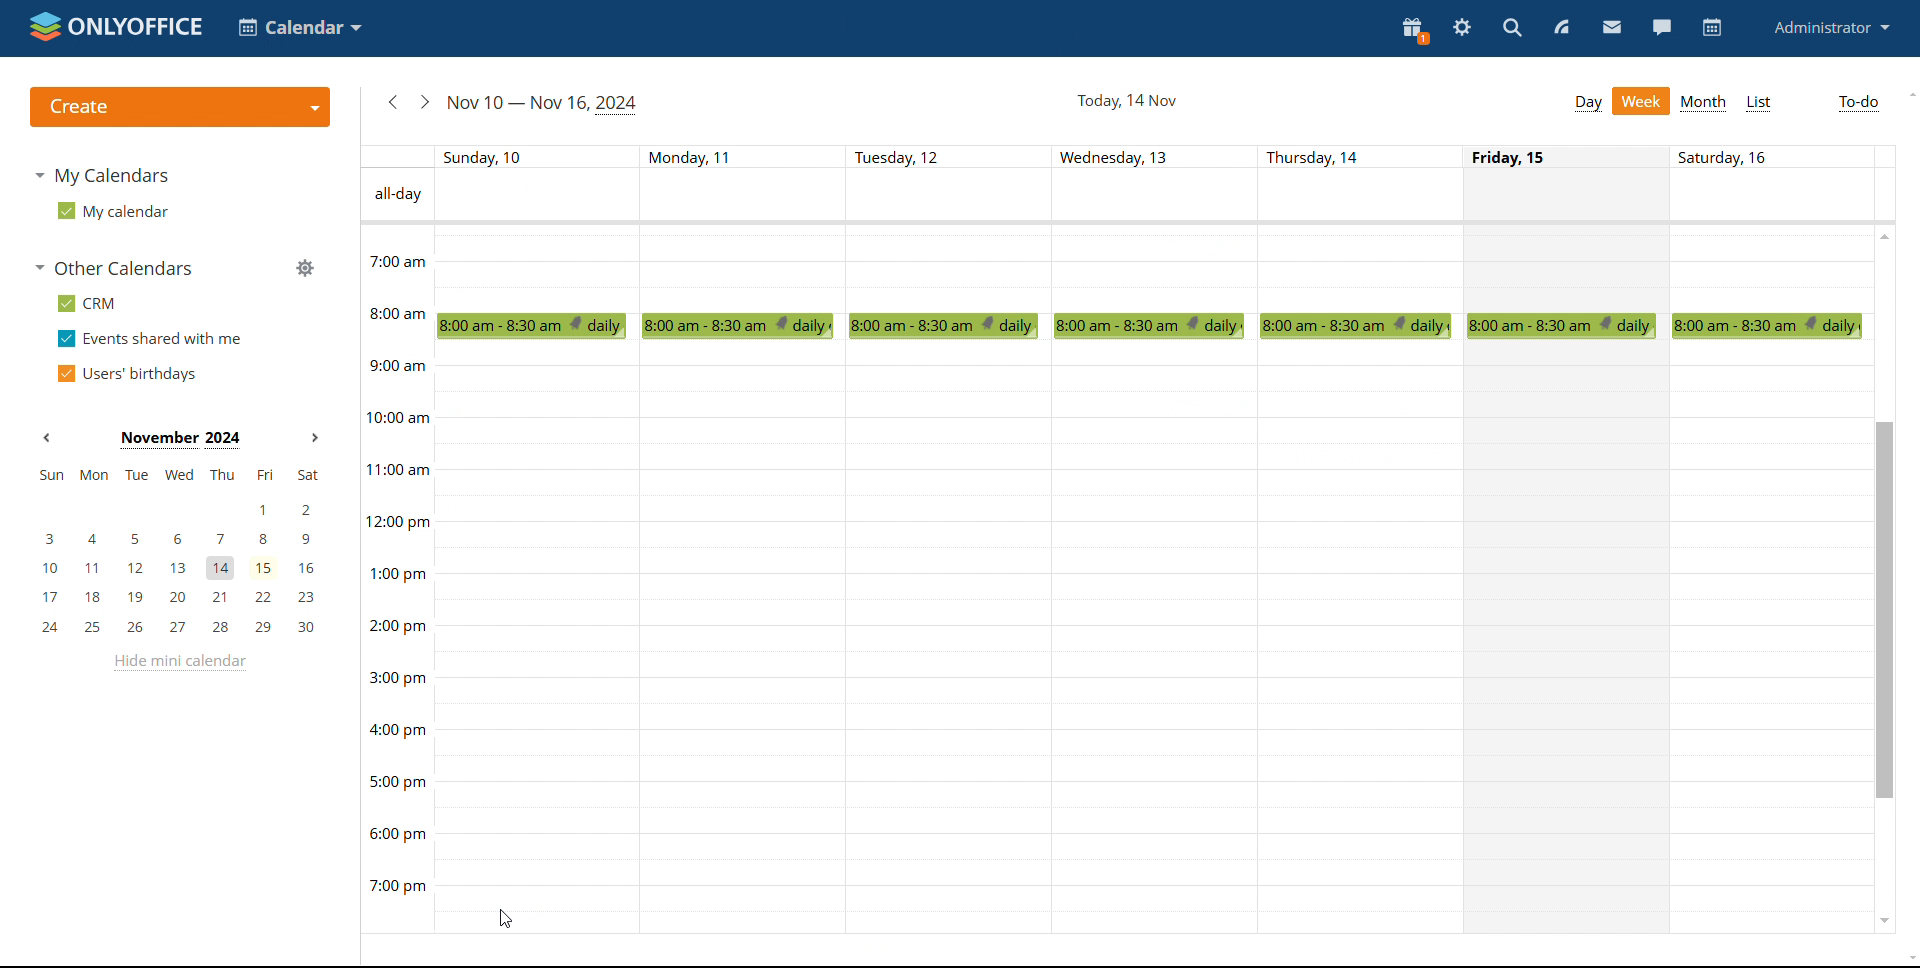 This screenshot has height=968, width=1920. Describe the element at coordinates (1511, 29) in the screenshot. I see `search` at that location.